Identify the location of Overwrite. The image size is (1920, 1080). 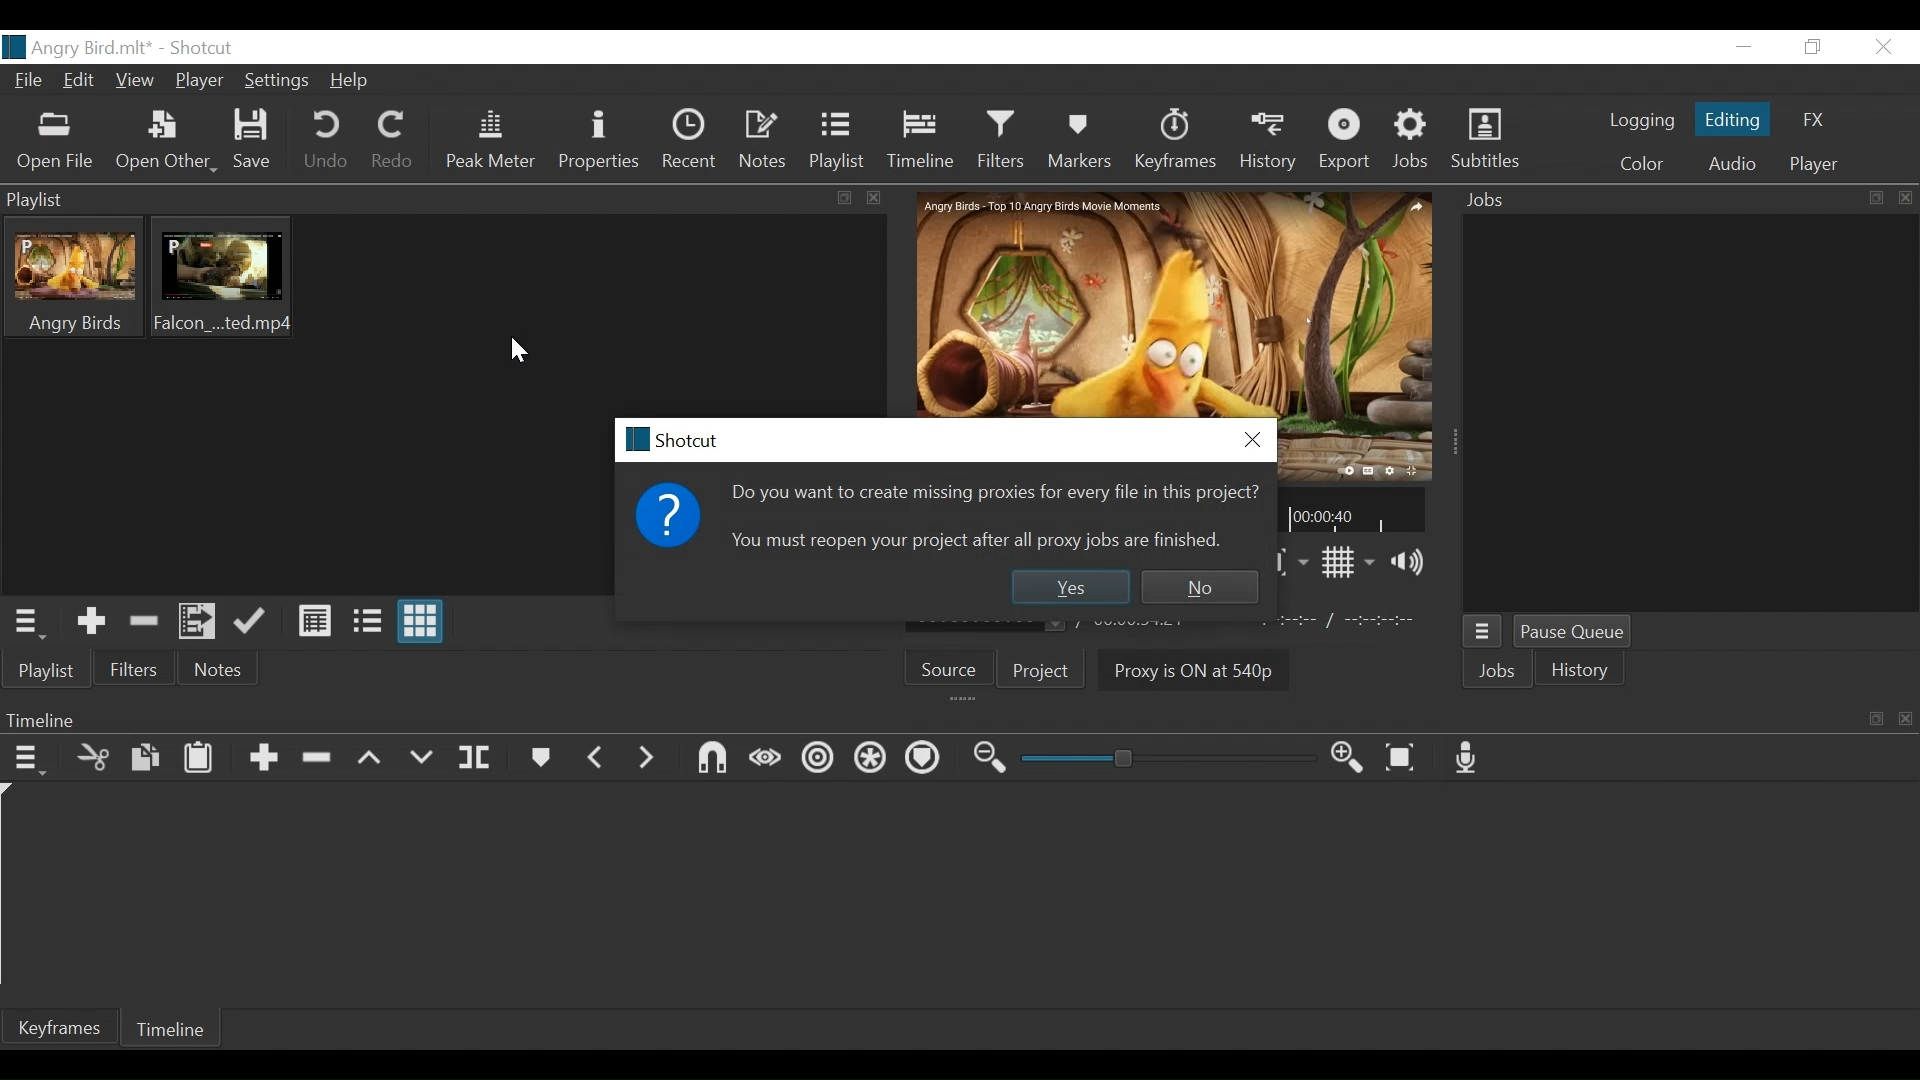
(423, 759).